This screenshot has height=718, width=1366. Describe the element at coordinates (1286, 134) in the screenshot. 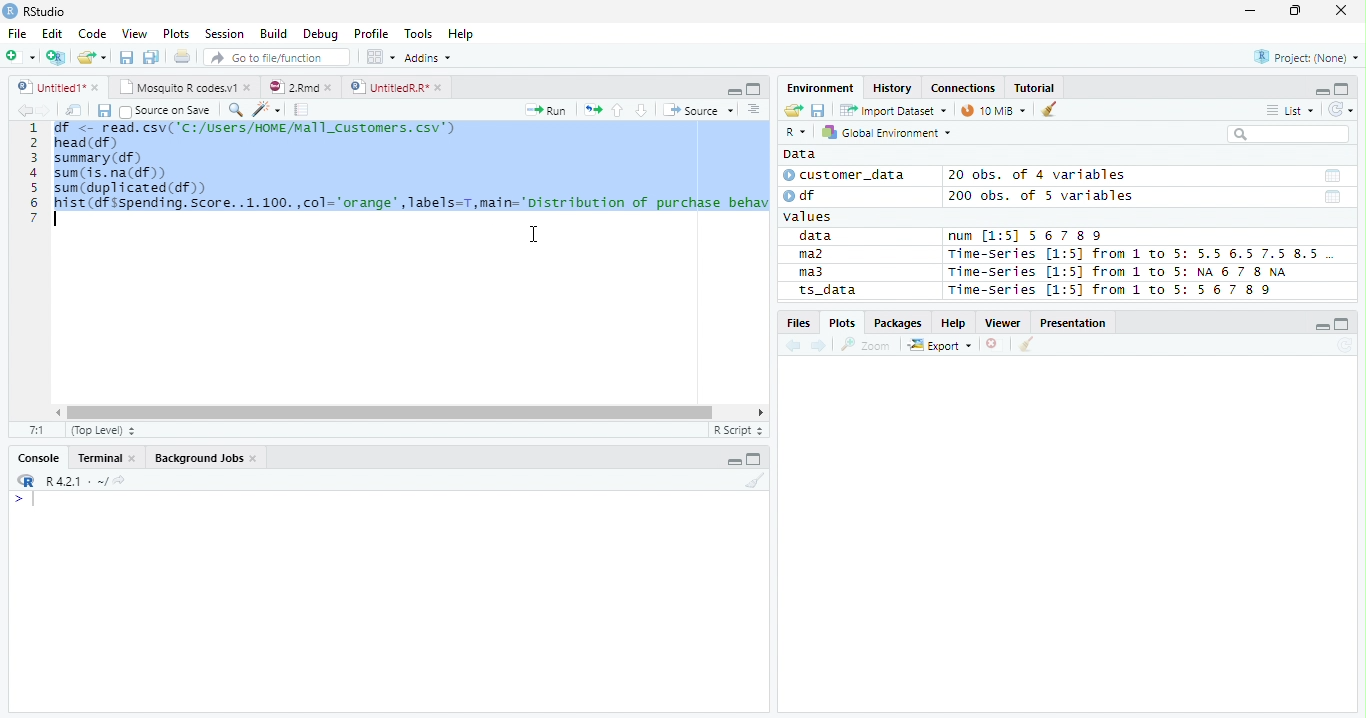

I see `Search` at that location.